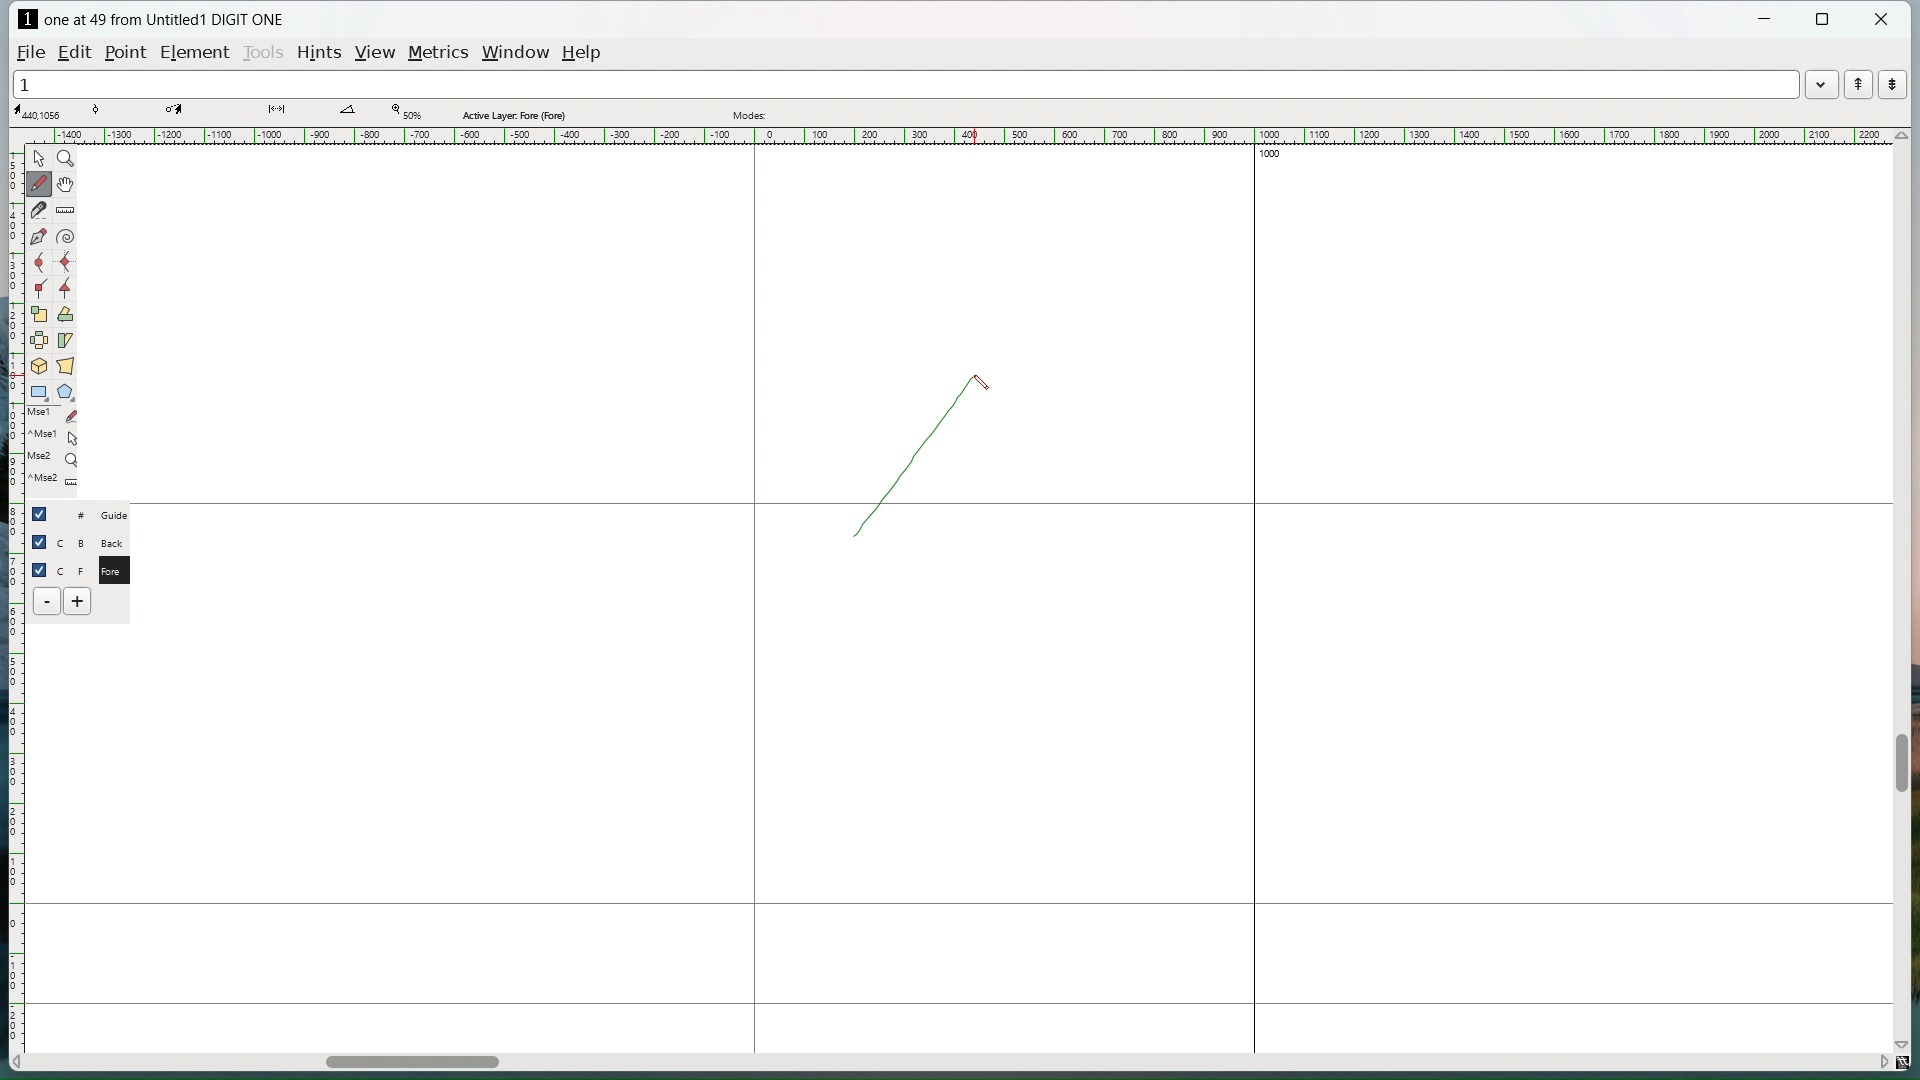 Image resolution: width=1920 pixels, height=1080 pixels. What do you see at coordinates (405, 112) in the screenshot?
I see `Zoom level ` at bounding box center [405, 112].